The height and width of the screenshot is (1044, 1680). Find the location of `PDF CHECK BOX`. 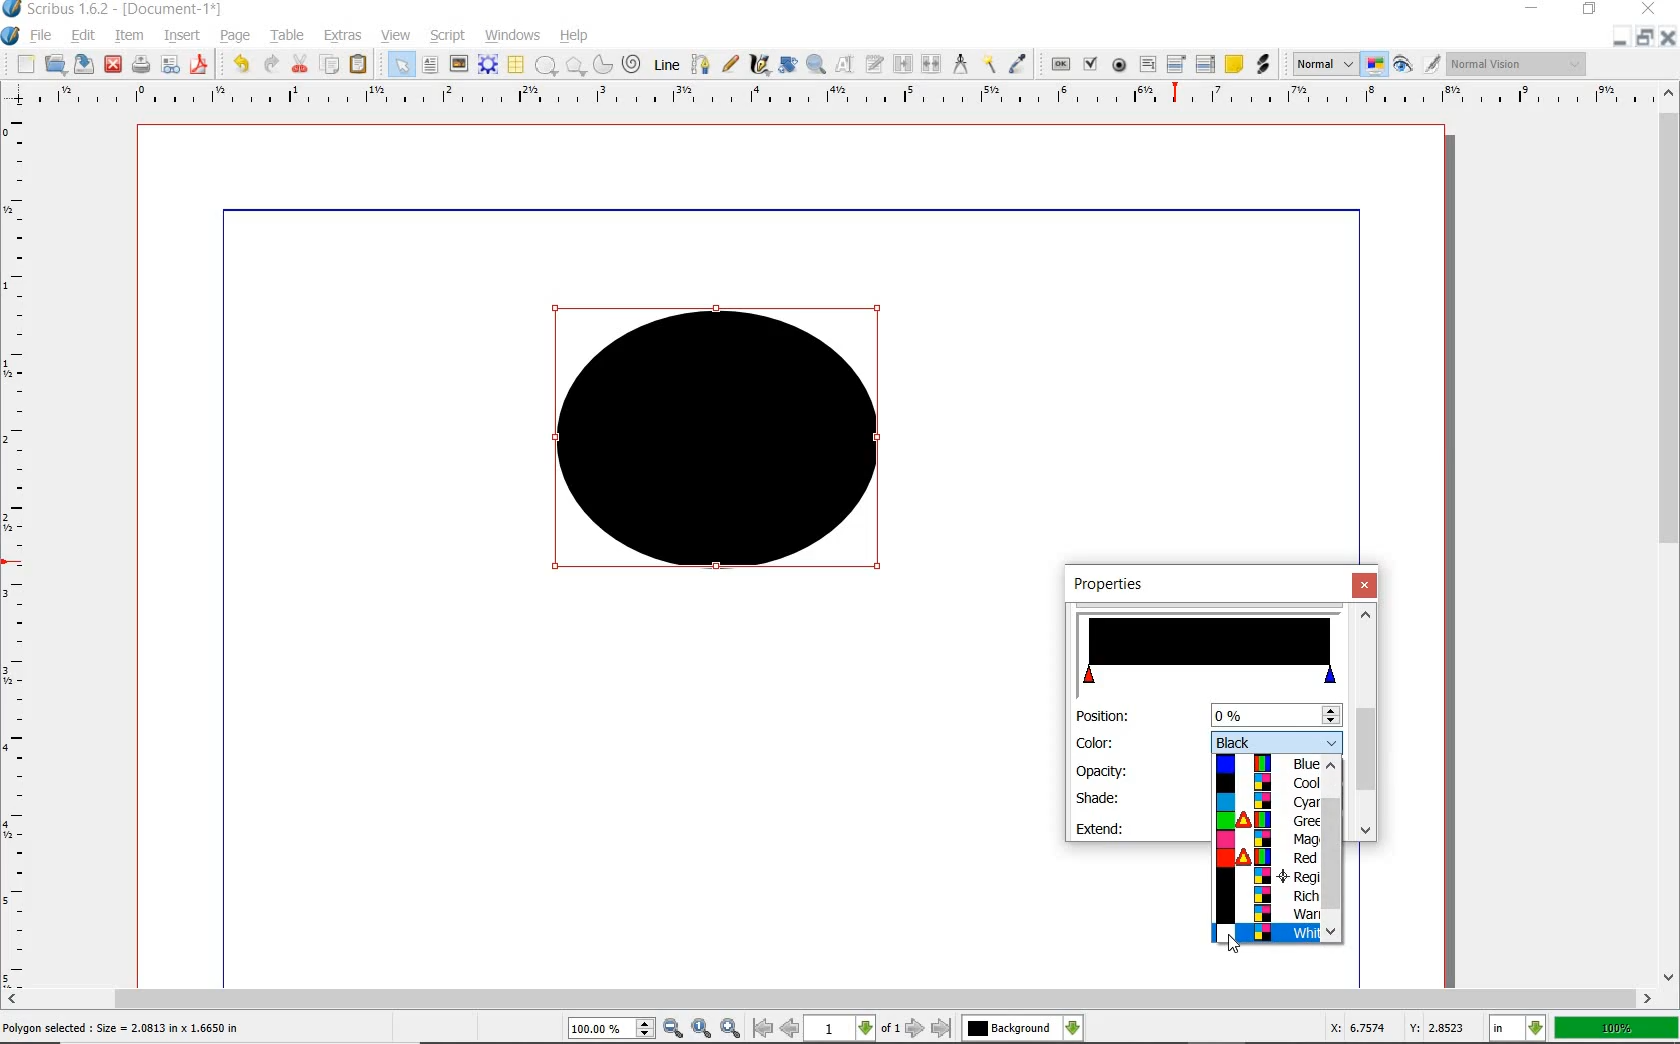

PDF CHECK BOX is located at coordinates (1090, 63).